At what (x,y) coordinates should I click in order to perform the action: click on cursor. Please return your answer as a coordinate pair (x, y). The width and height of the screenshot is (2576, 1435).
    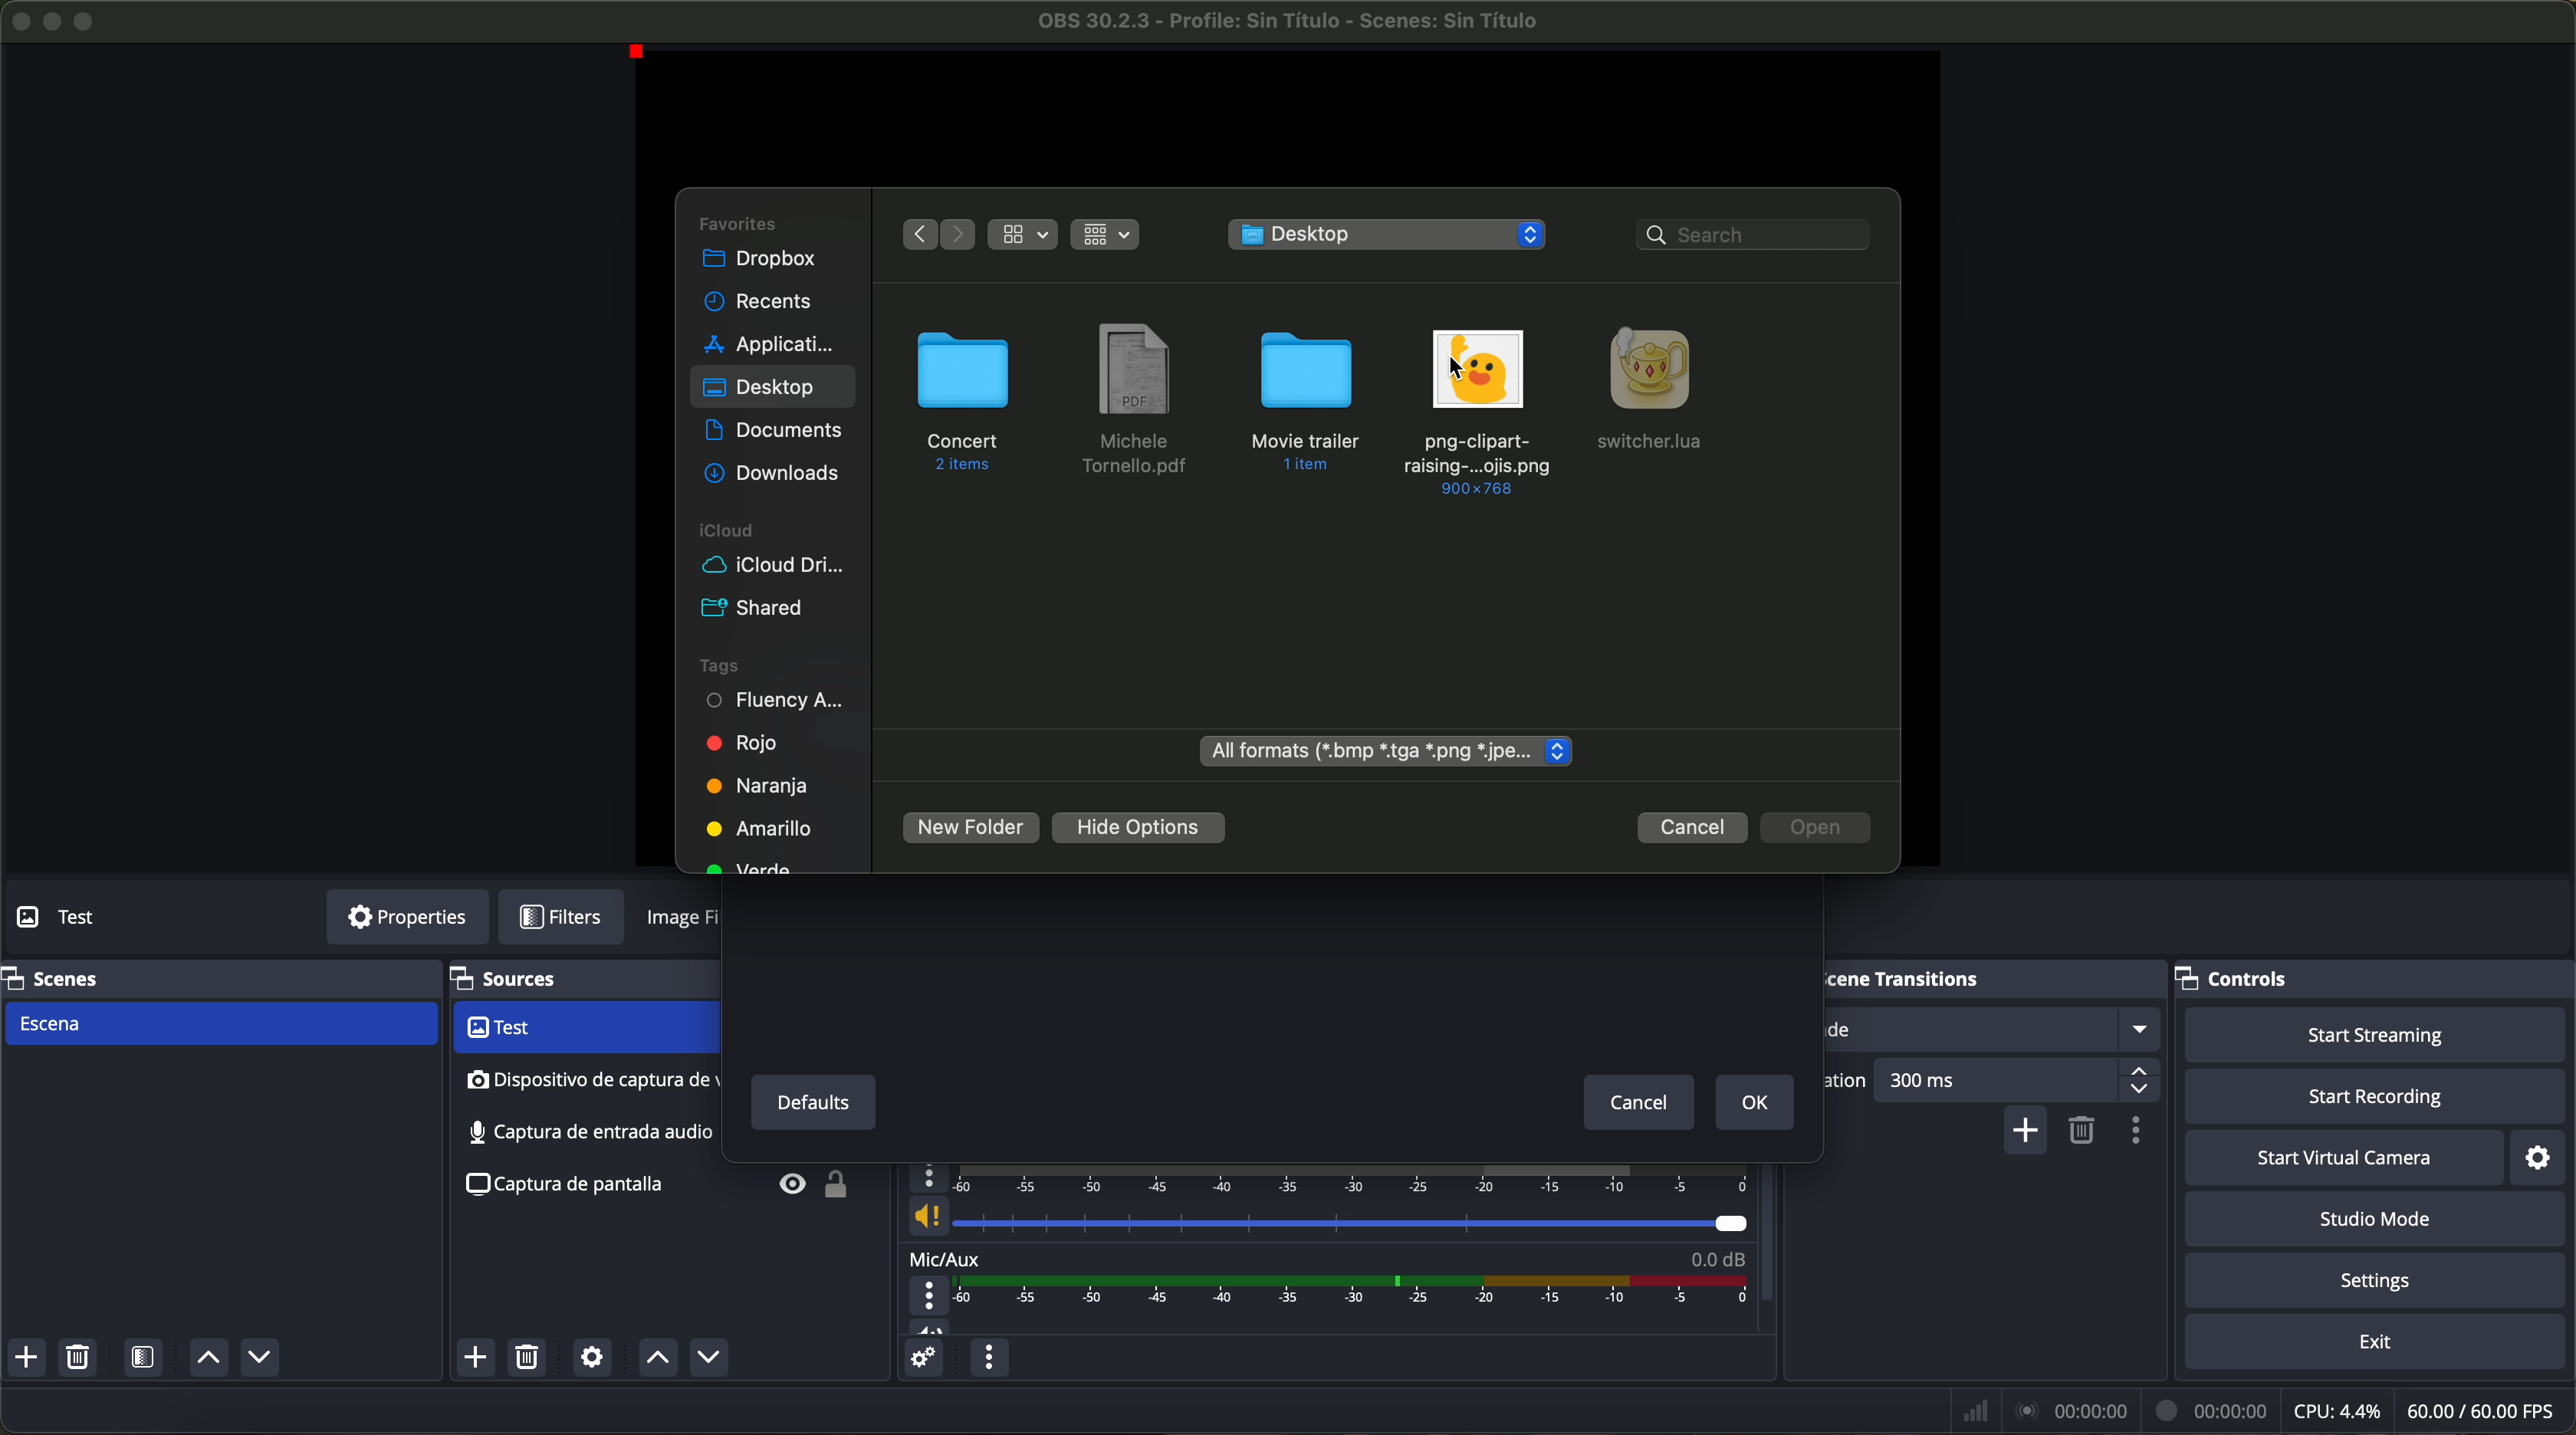
    Looking at the image, I should click on (1460, 369).